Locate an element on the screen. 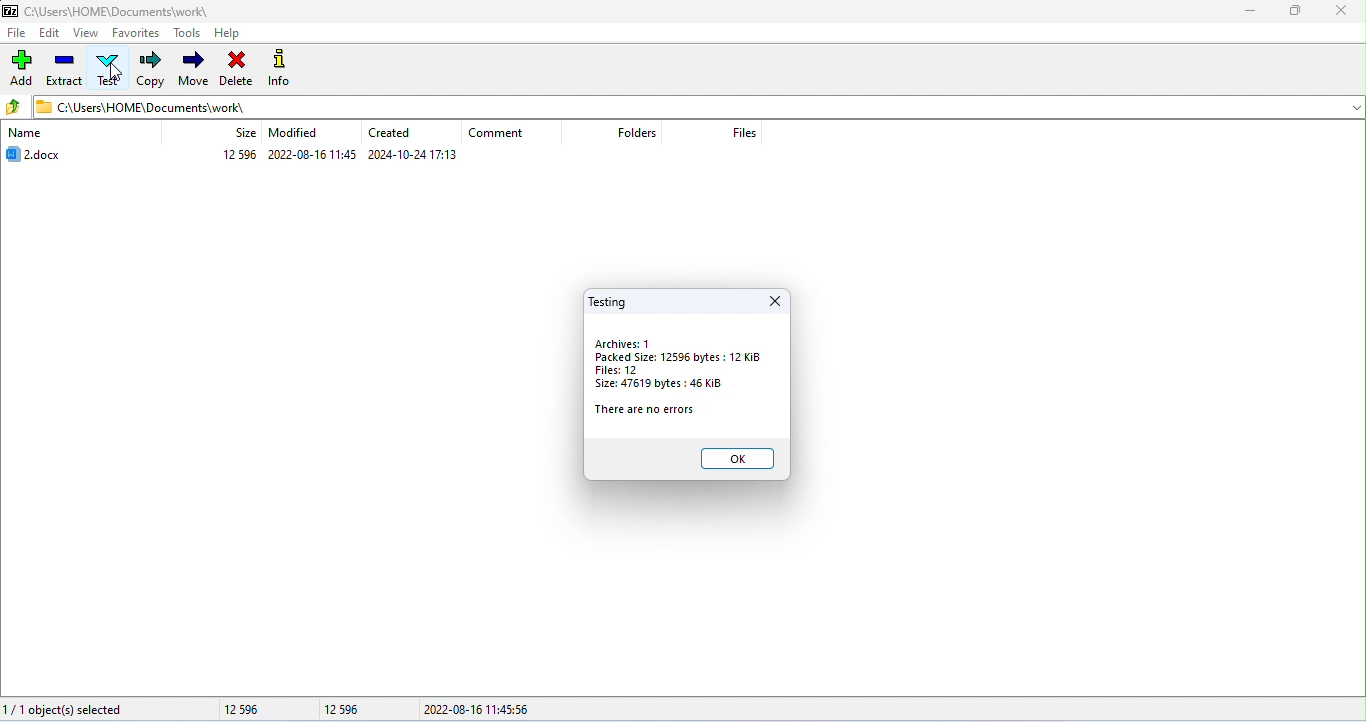 This screenshot has width=1366, height=722. extract is located at coordinates (65, 69).